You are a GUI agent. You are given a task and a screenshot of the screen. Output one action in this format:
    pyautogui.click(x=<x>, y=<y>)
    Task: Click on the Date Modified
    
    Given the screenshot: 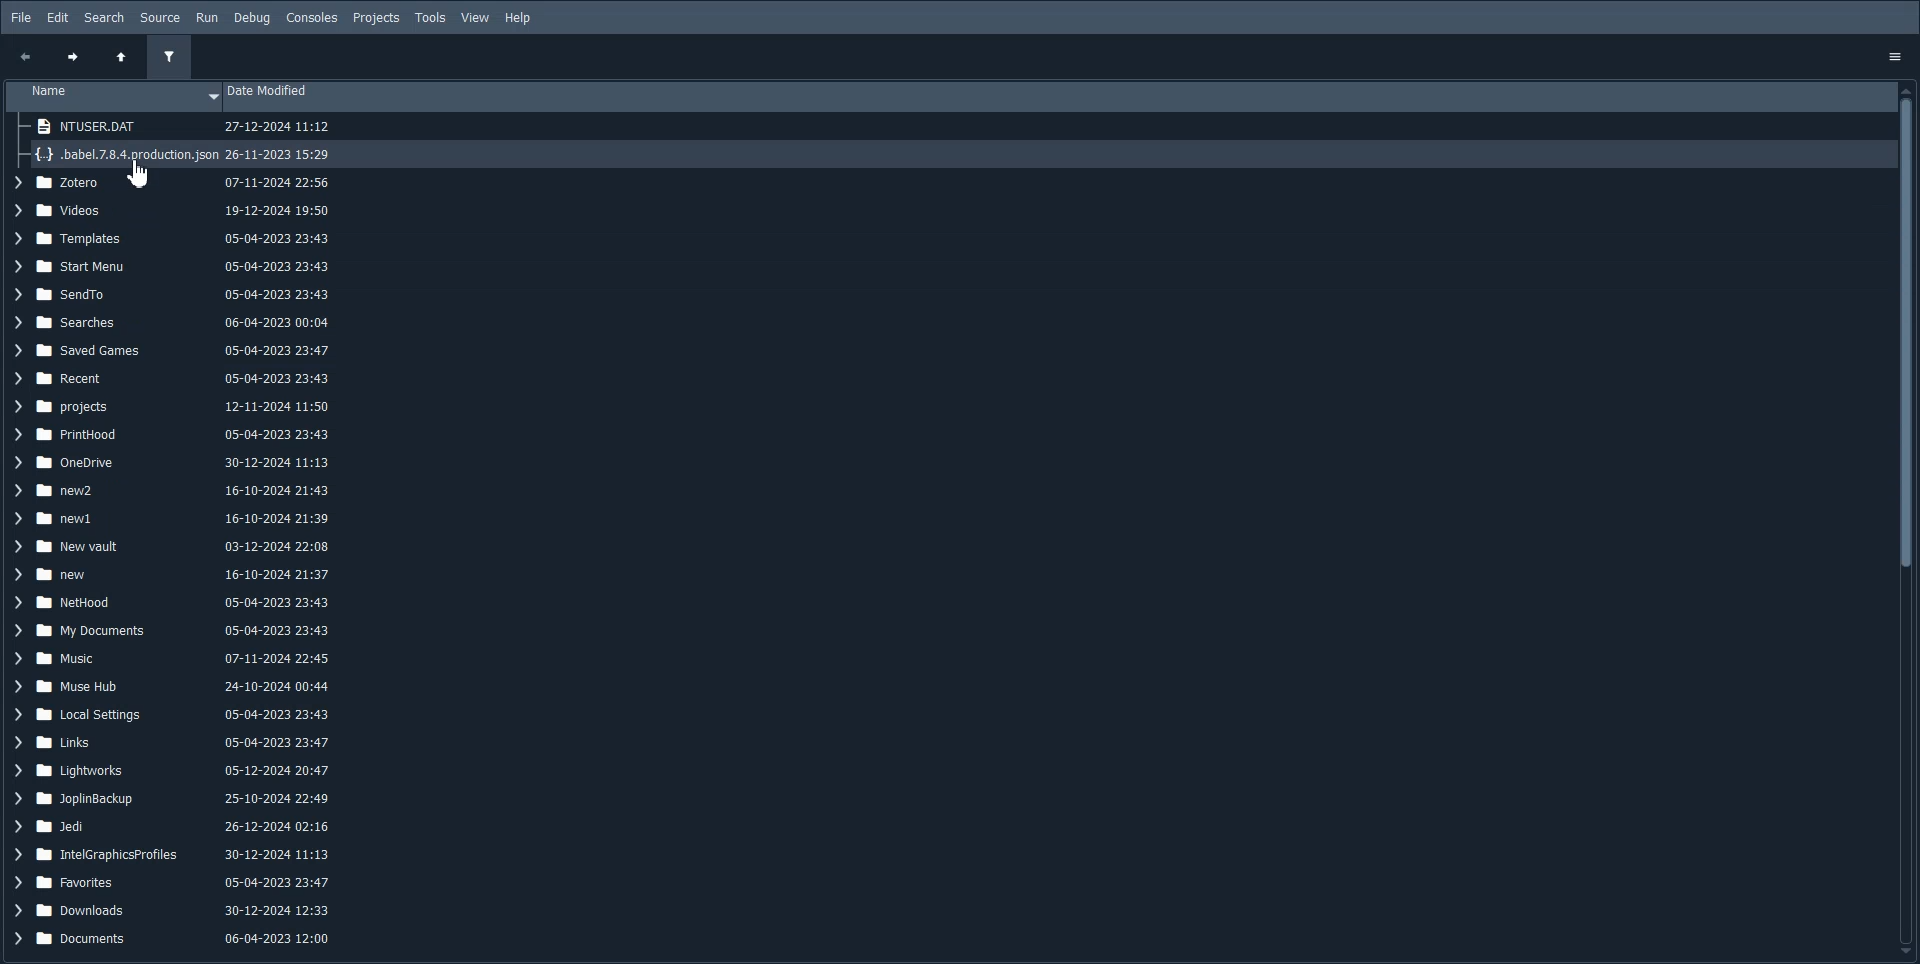 What is the action you would take?
    pyautogui.click(x=1057, y=97)
    